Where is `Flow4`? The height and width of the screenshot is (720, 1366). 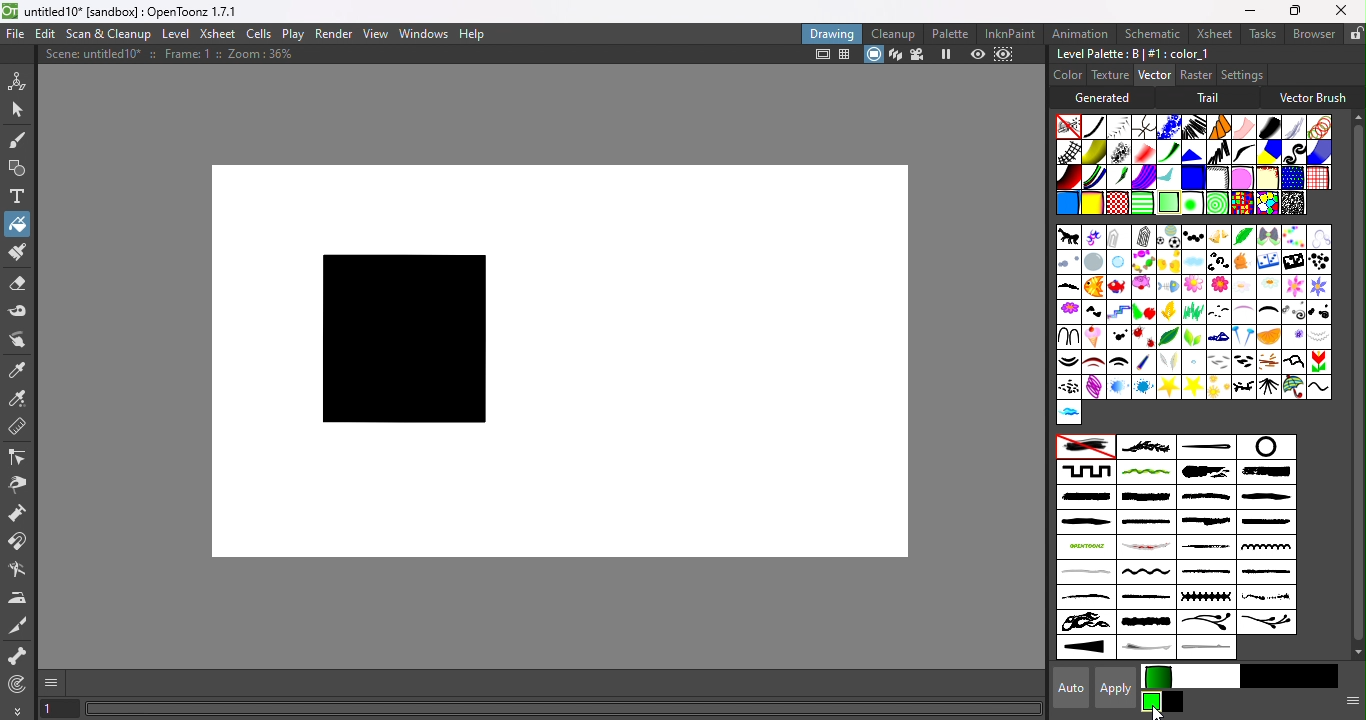 Flow4 is located at coordinates (1316, 287).